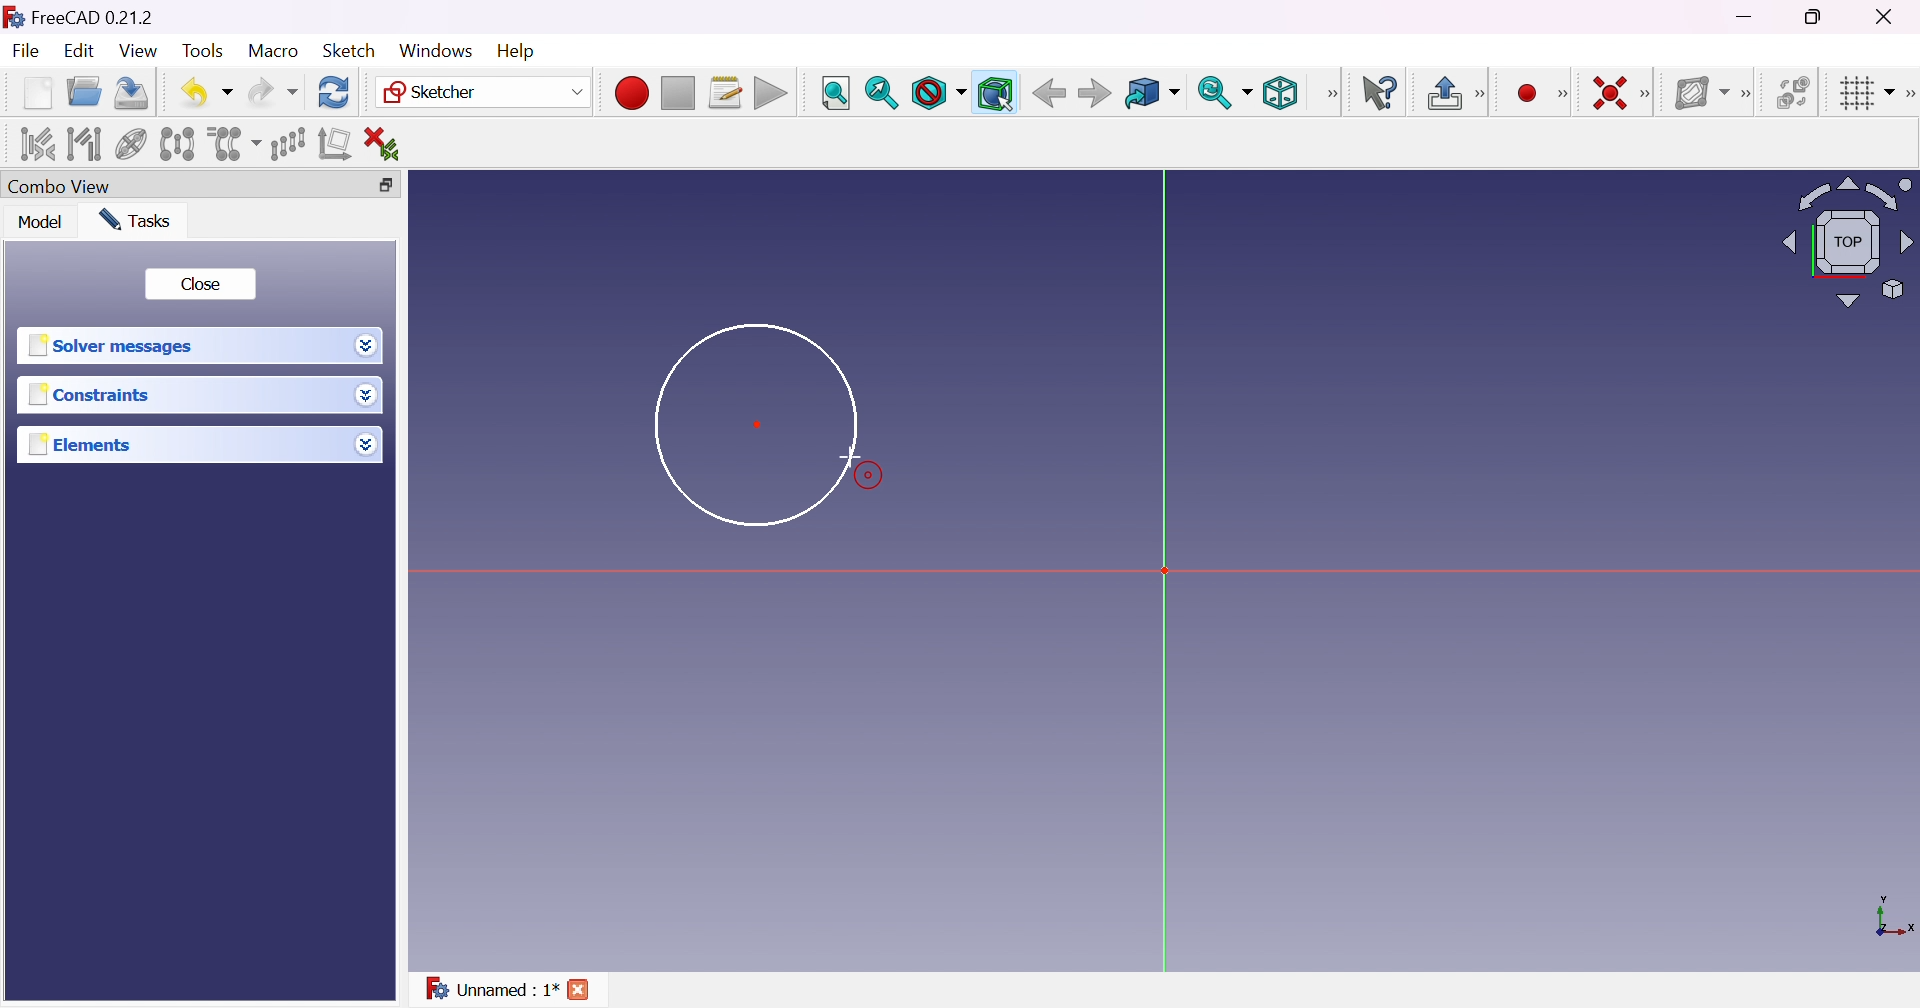 The image size is (1920, 1008). Describe the element at coordinates (369, 395) in the screenshot. I see `Drop down` at that location.